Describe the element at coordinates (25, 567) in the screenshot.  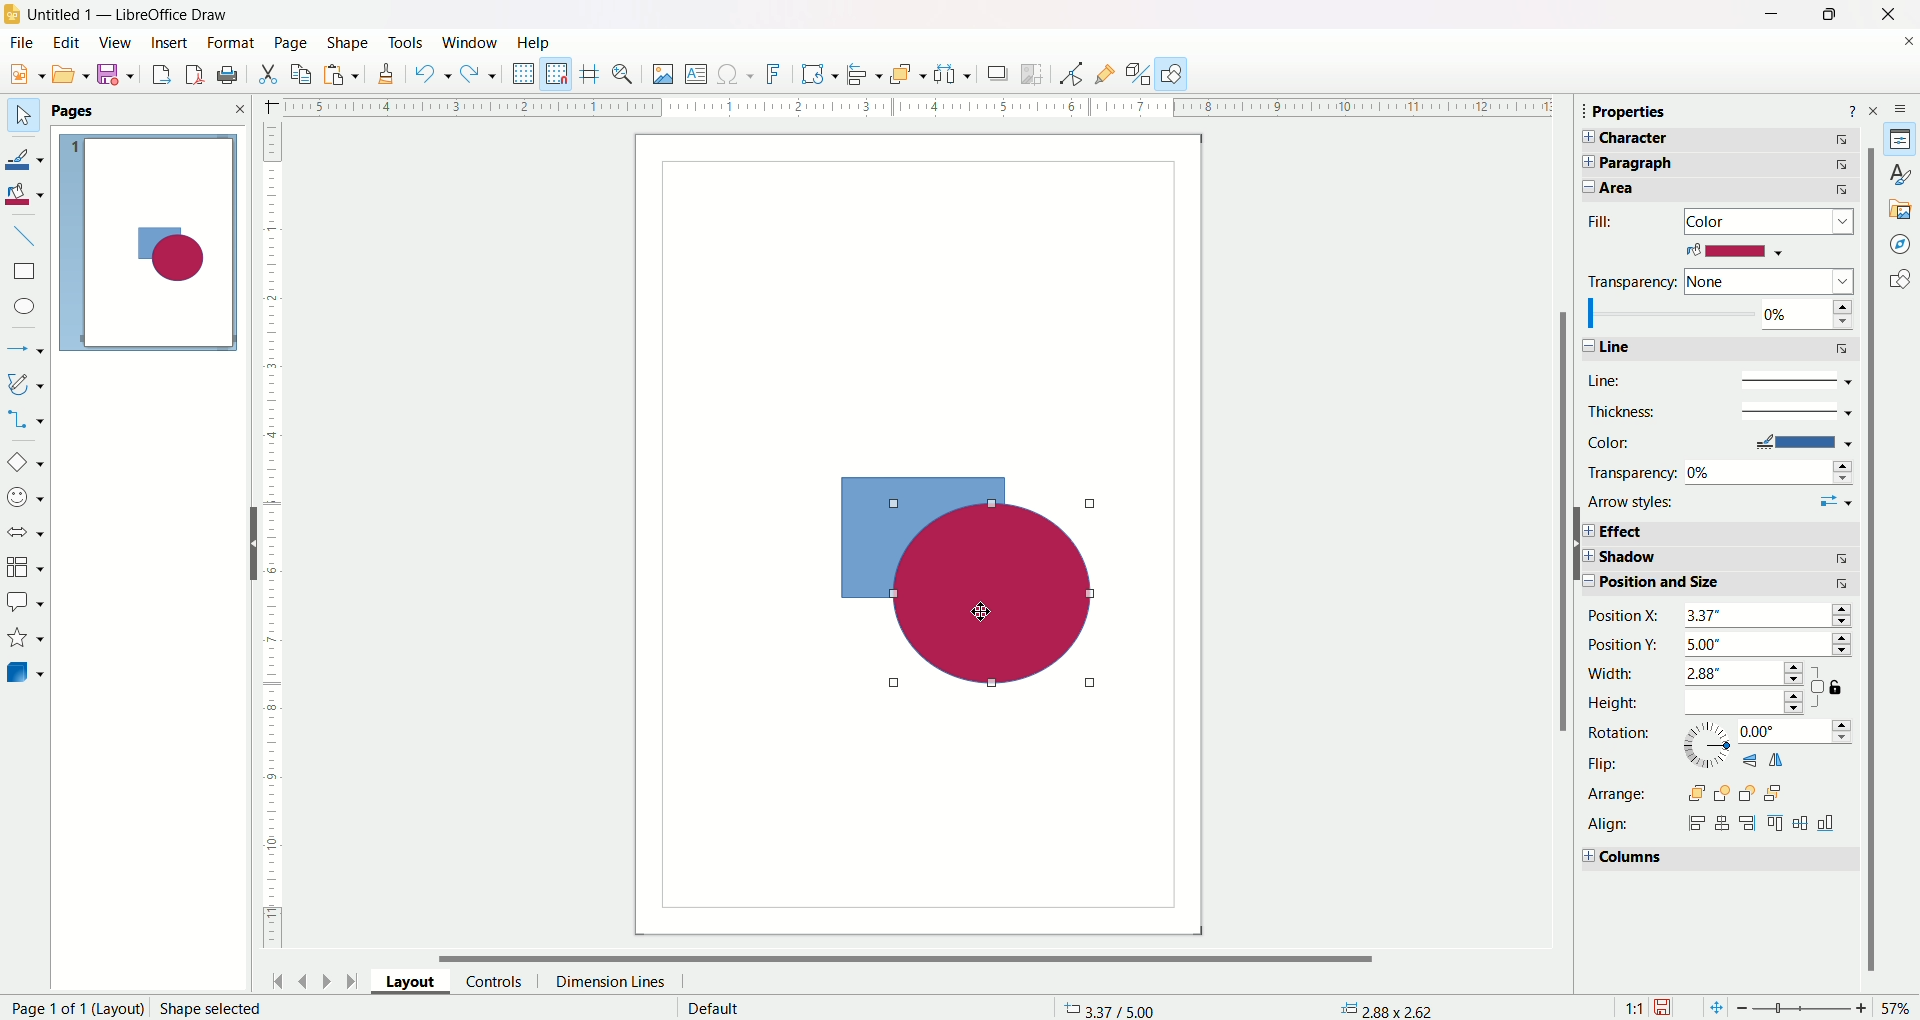
I see `flowchart` at that location.